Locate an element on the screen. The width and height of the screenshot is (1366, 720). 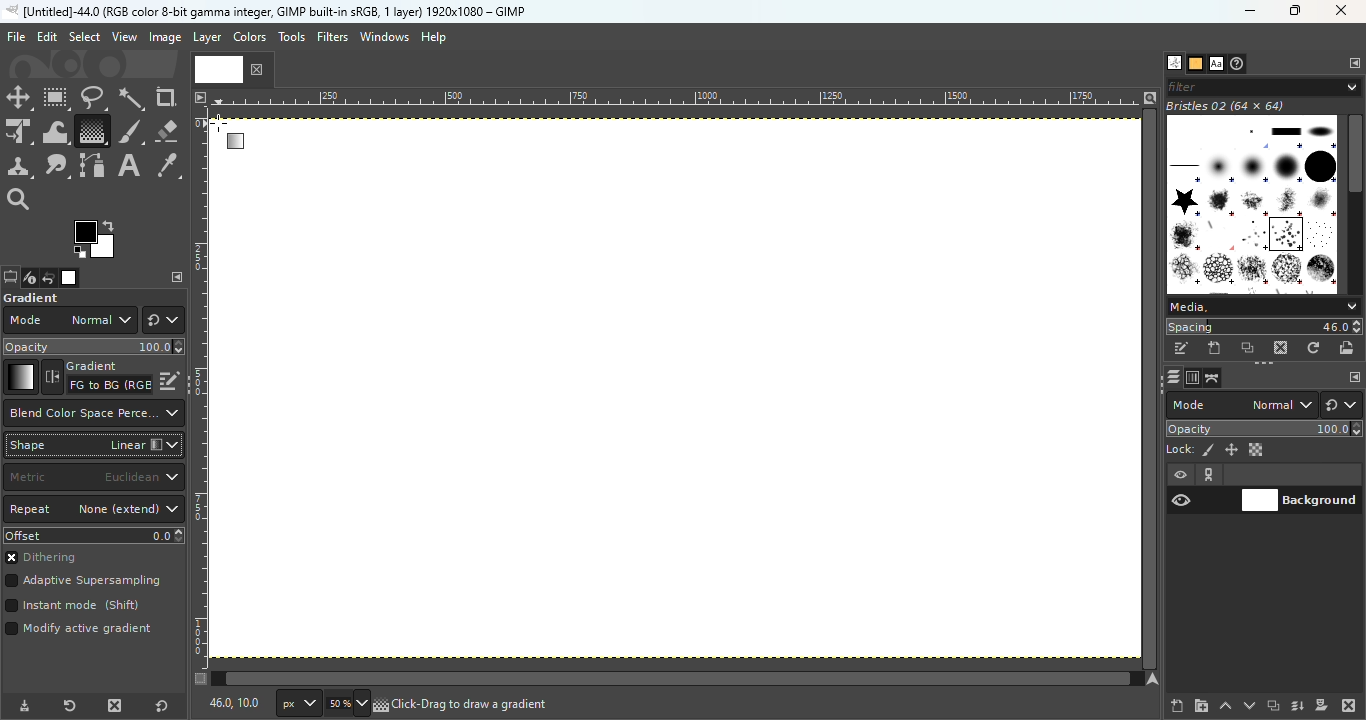
Fuzzy select tool  is located at coordinates (132, 98).